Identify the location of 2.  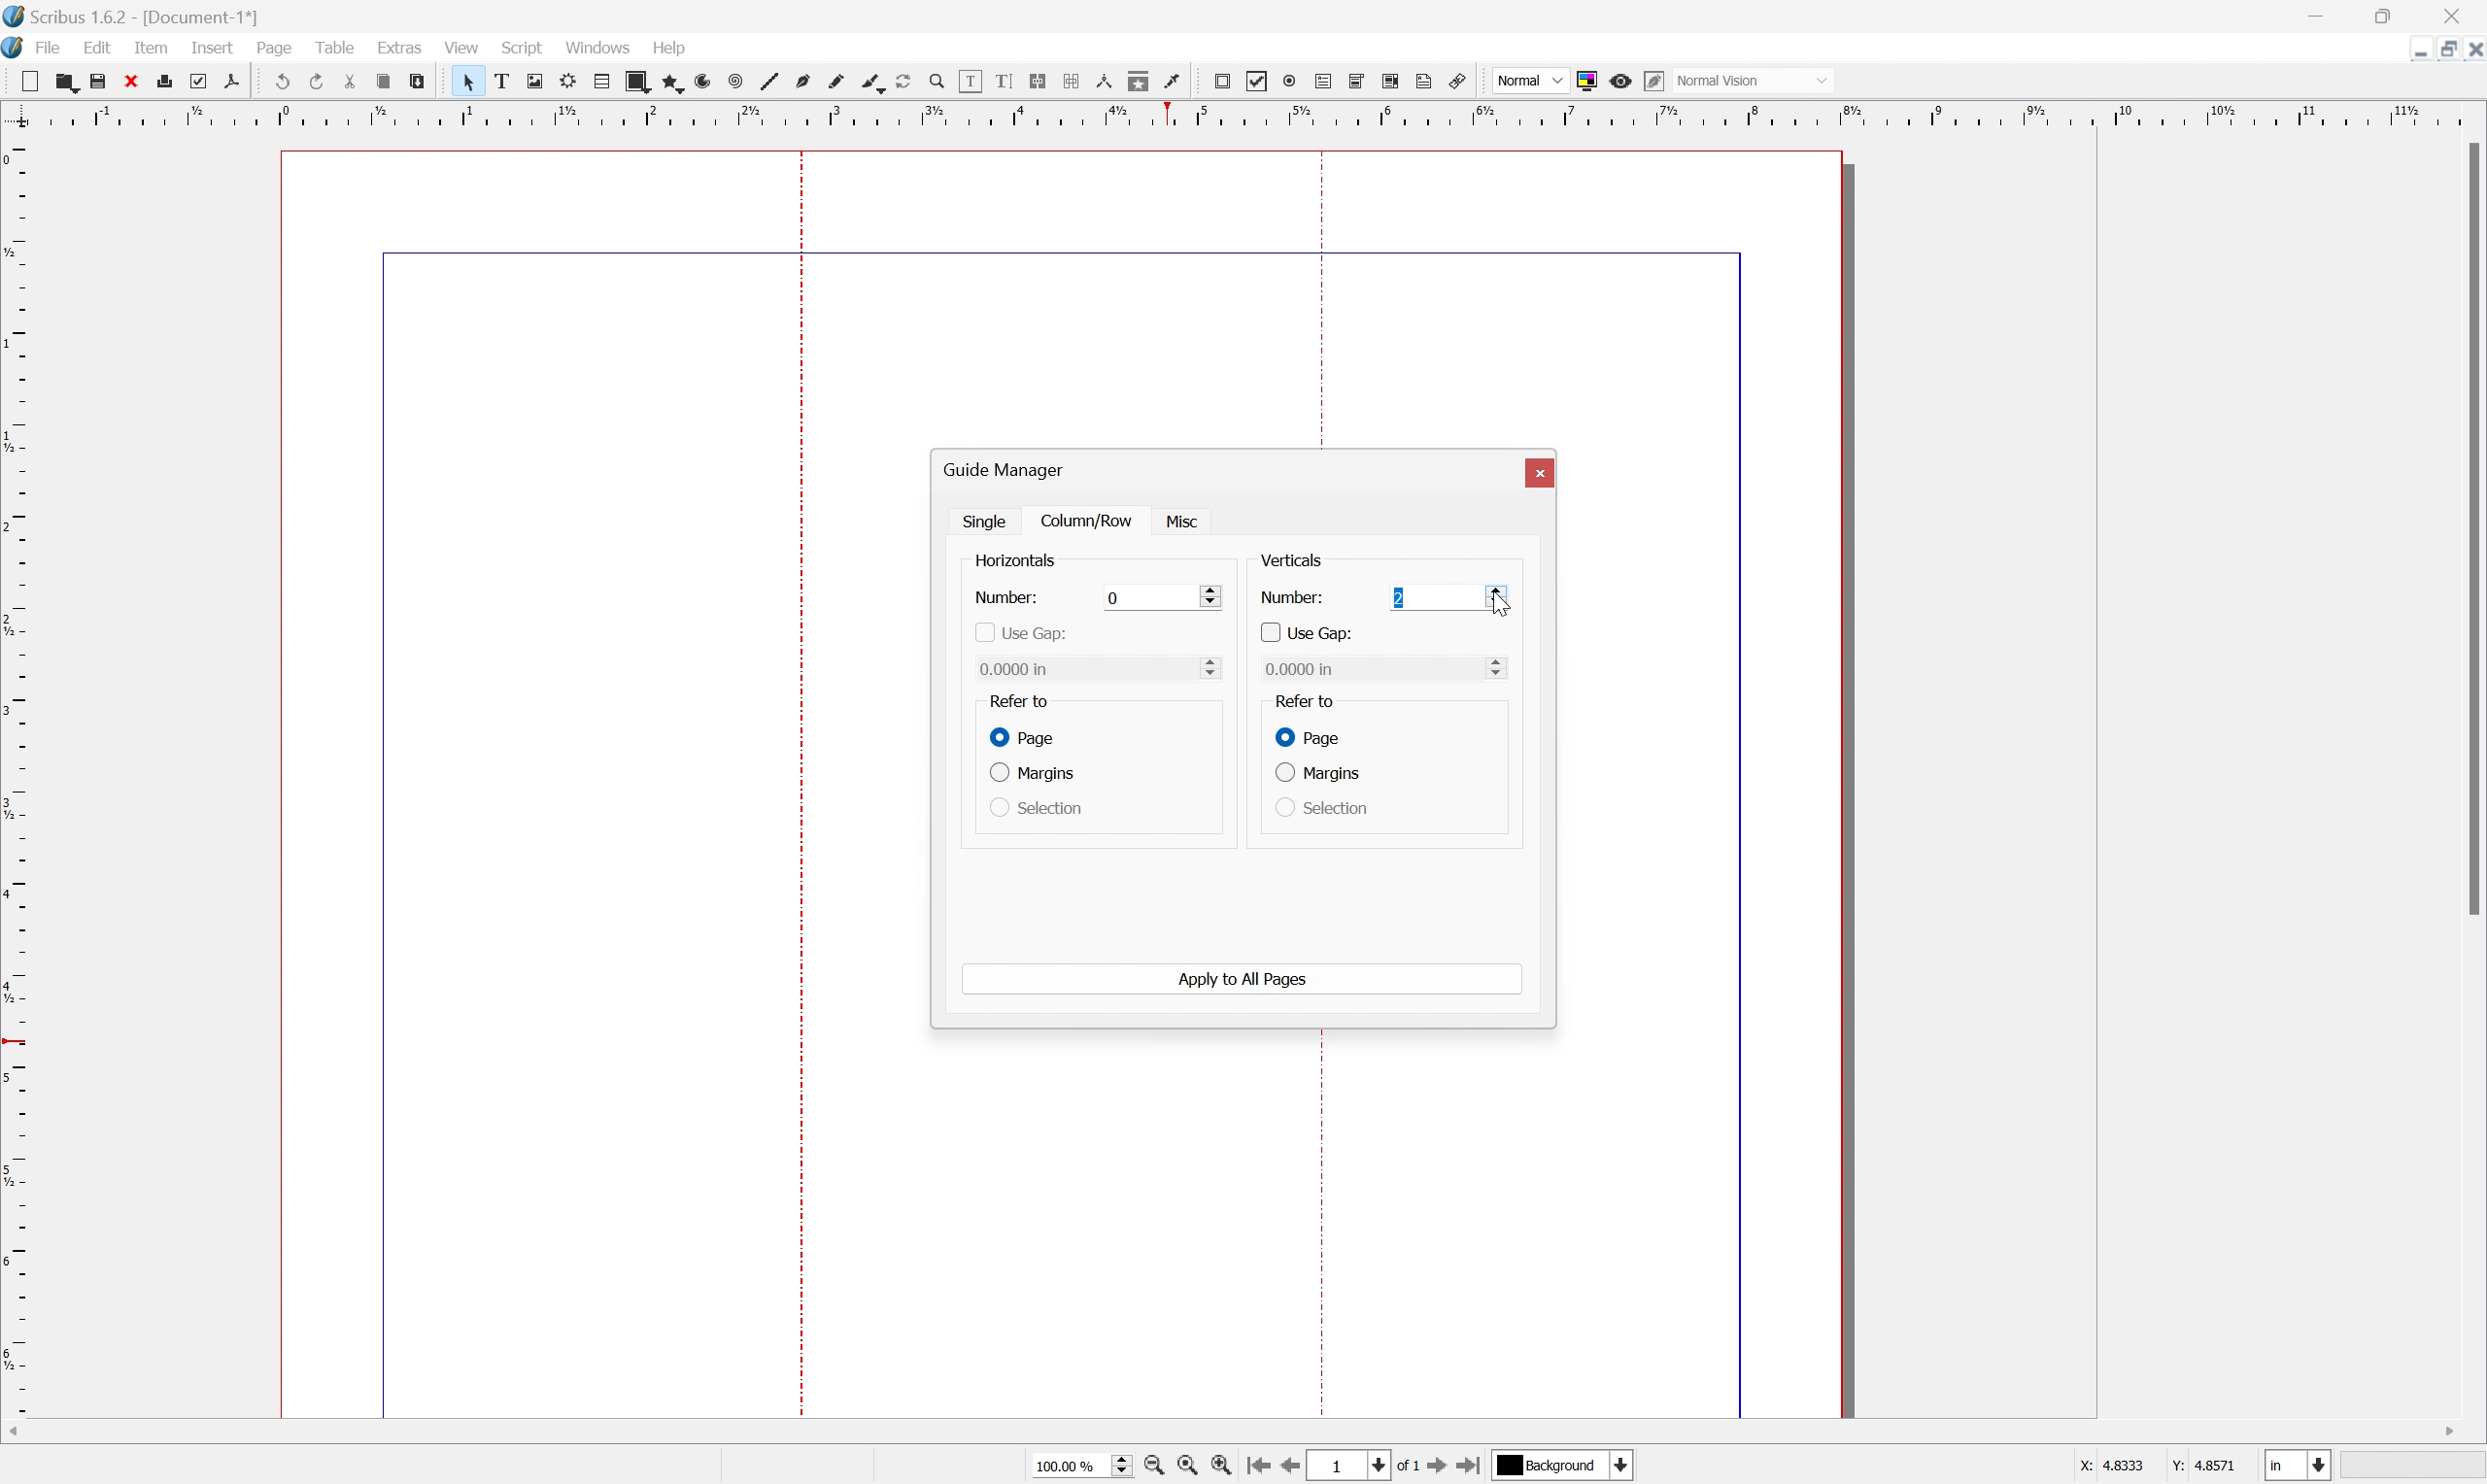
(1446, 600).